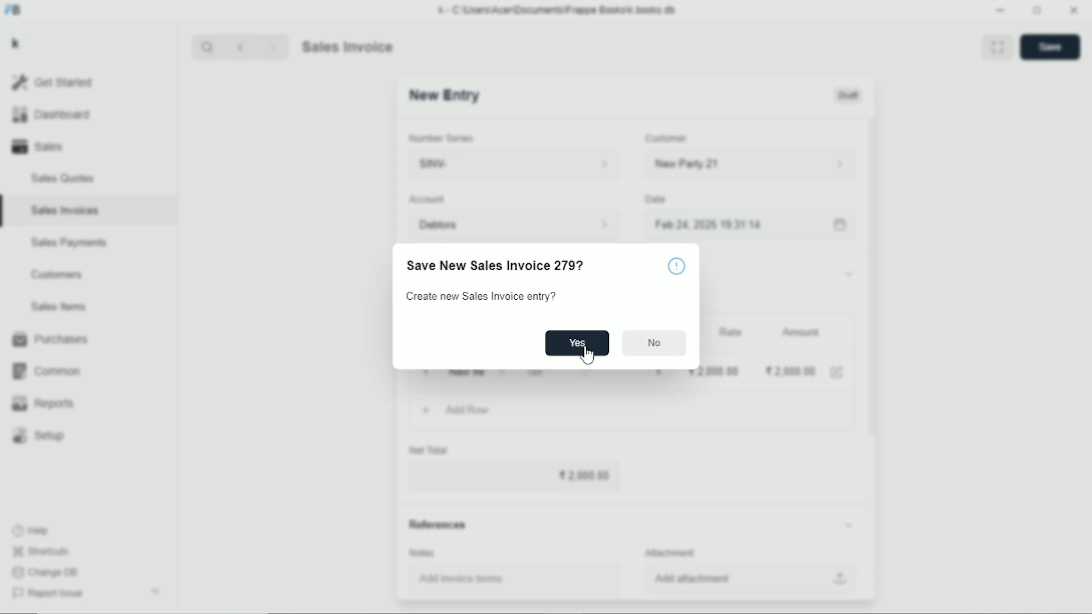 The image size is (1092, 614). What do you see at coordinates (494, 265) in the screenshot?
I see `Save new sales invoice 279?` at bounding box center [494, 265].